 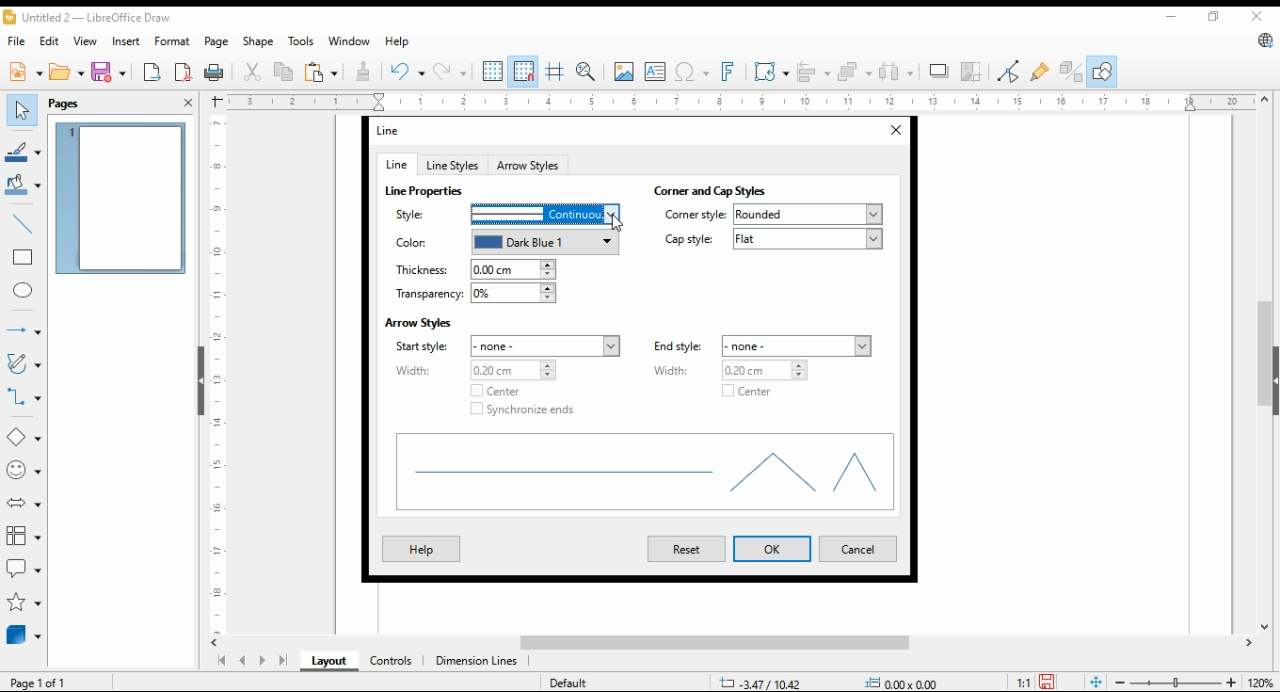 I want to click on line style, so click(x=503, y=214).